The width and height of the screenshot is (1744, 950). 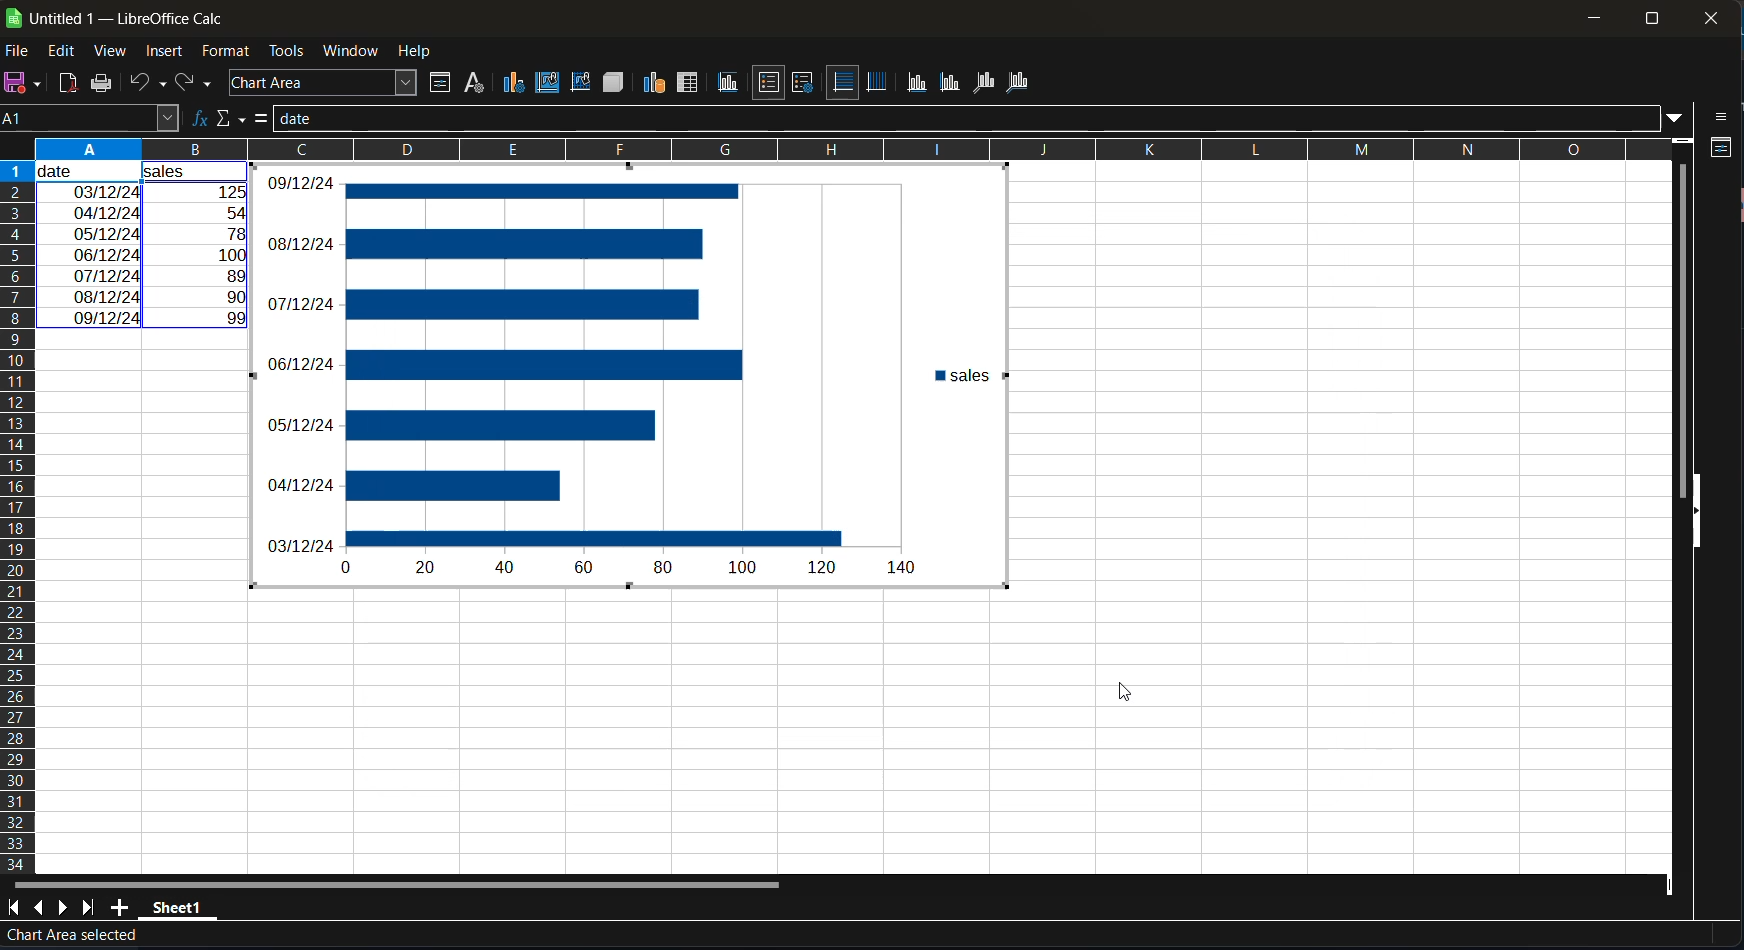 What do you see at coordinates (581, 81) in the screenshot?
I see `chart wall` at bounding box center [581, 81].